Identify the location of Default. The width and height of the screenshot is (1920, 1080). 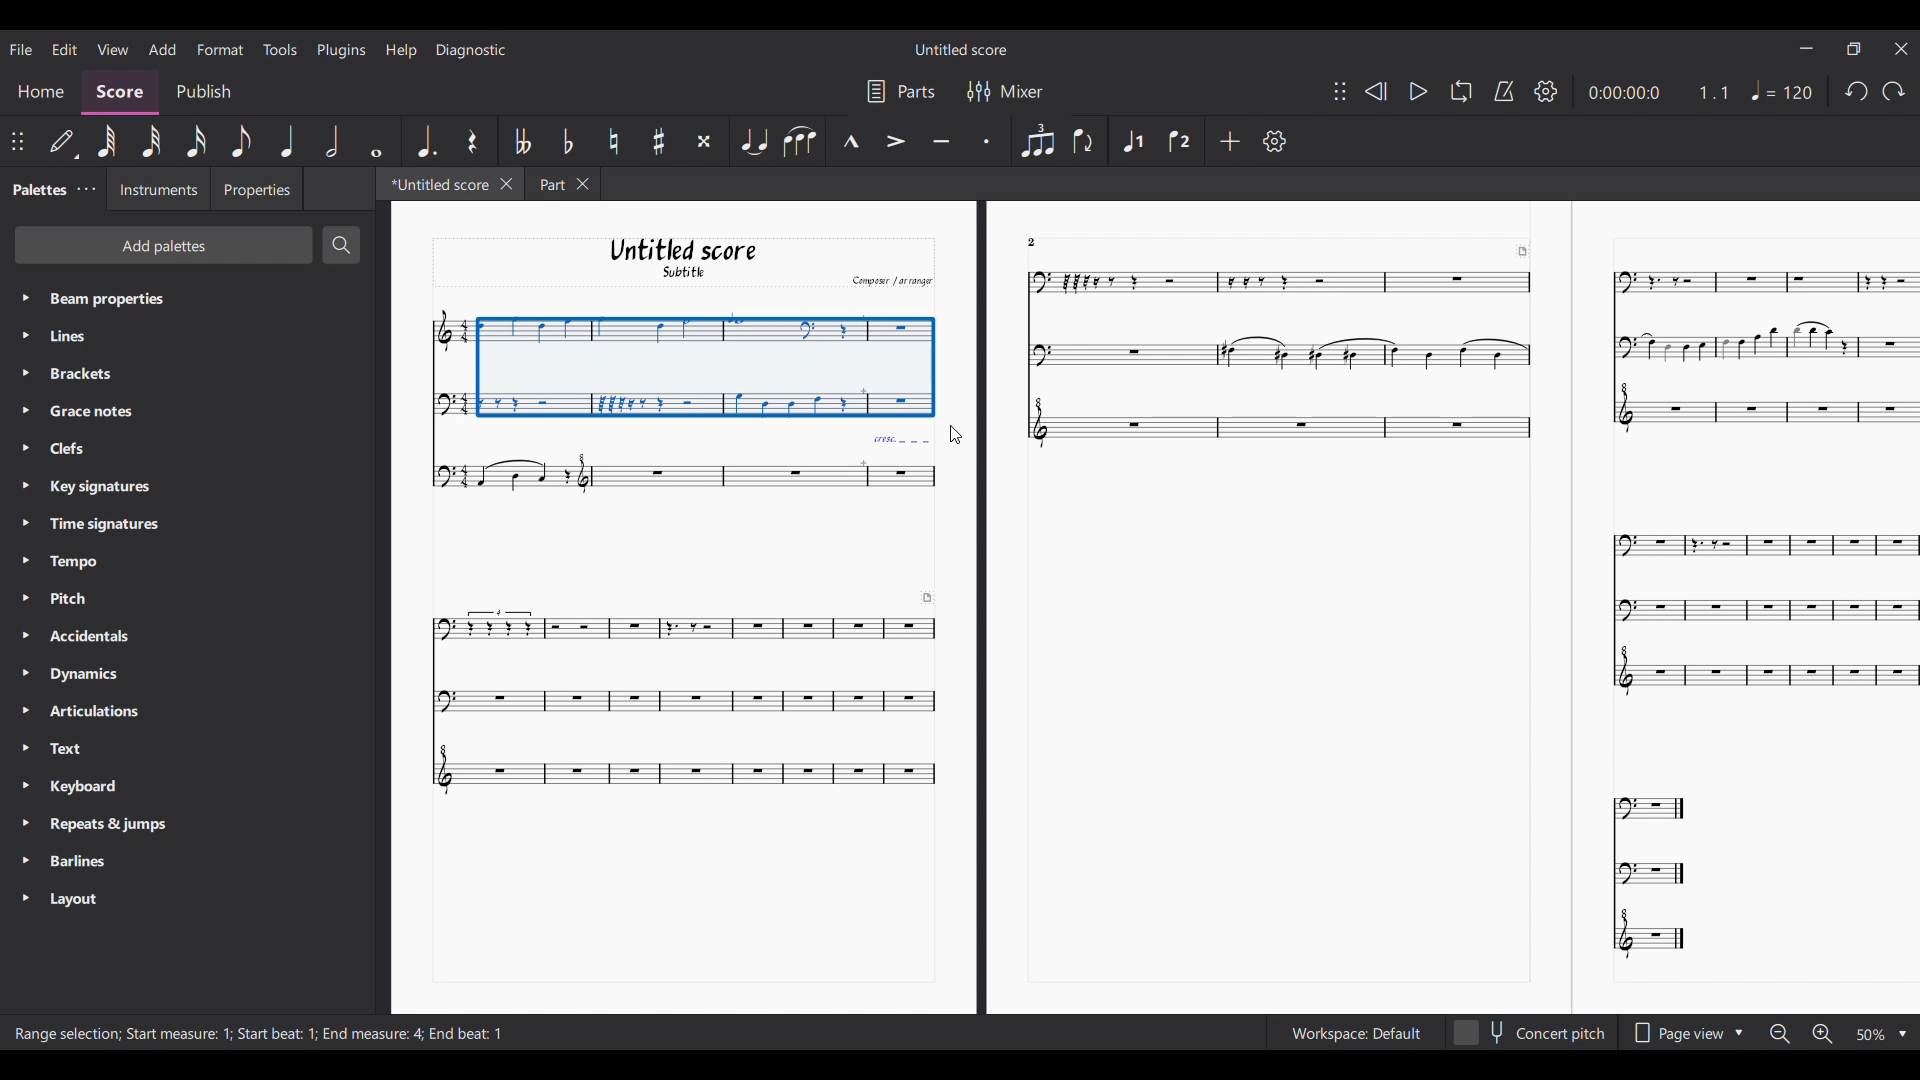
(63, 144).